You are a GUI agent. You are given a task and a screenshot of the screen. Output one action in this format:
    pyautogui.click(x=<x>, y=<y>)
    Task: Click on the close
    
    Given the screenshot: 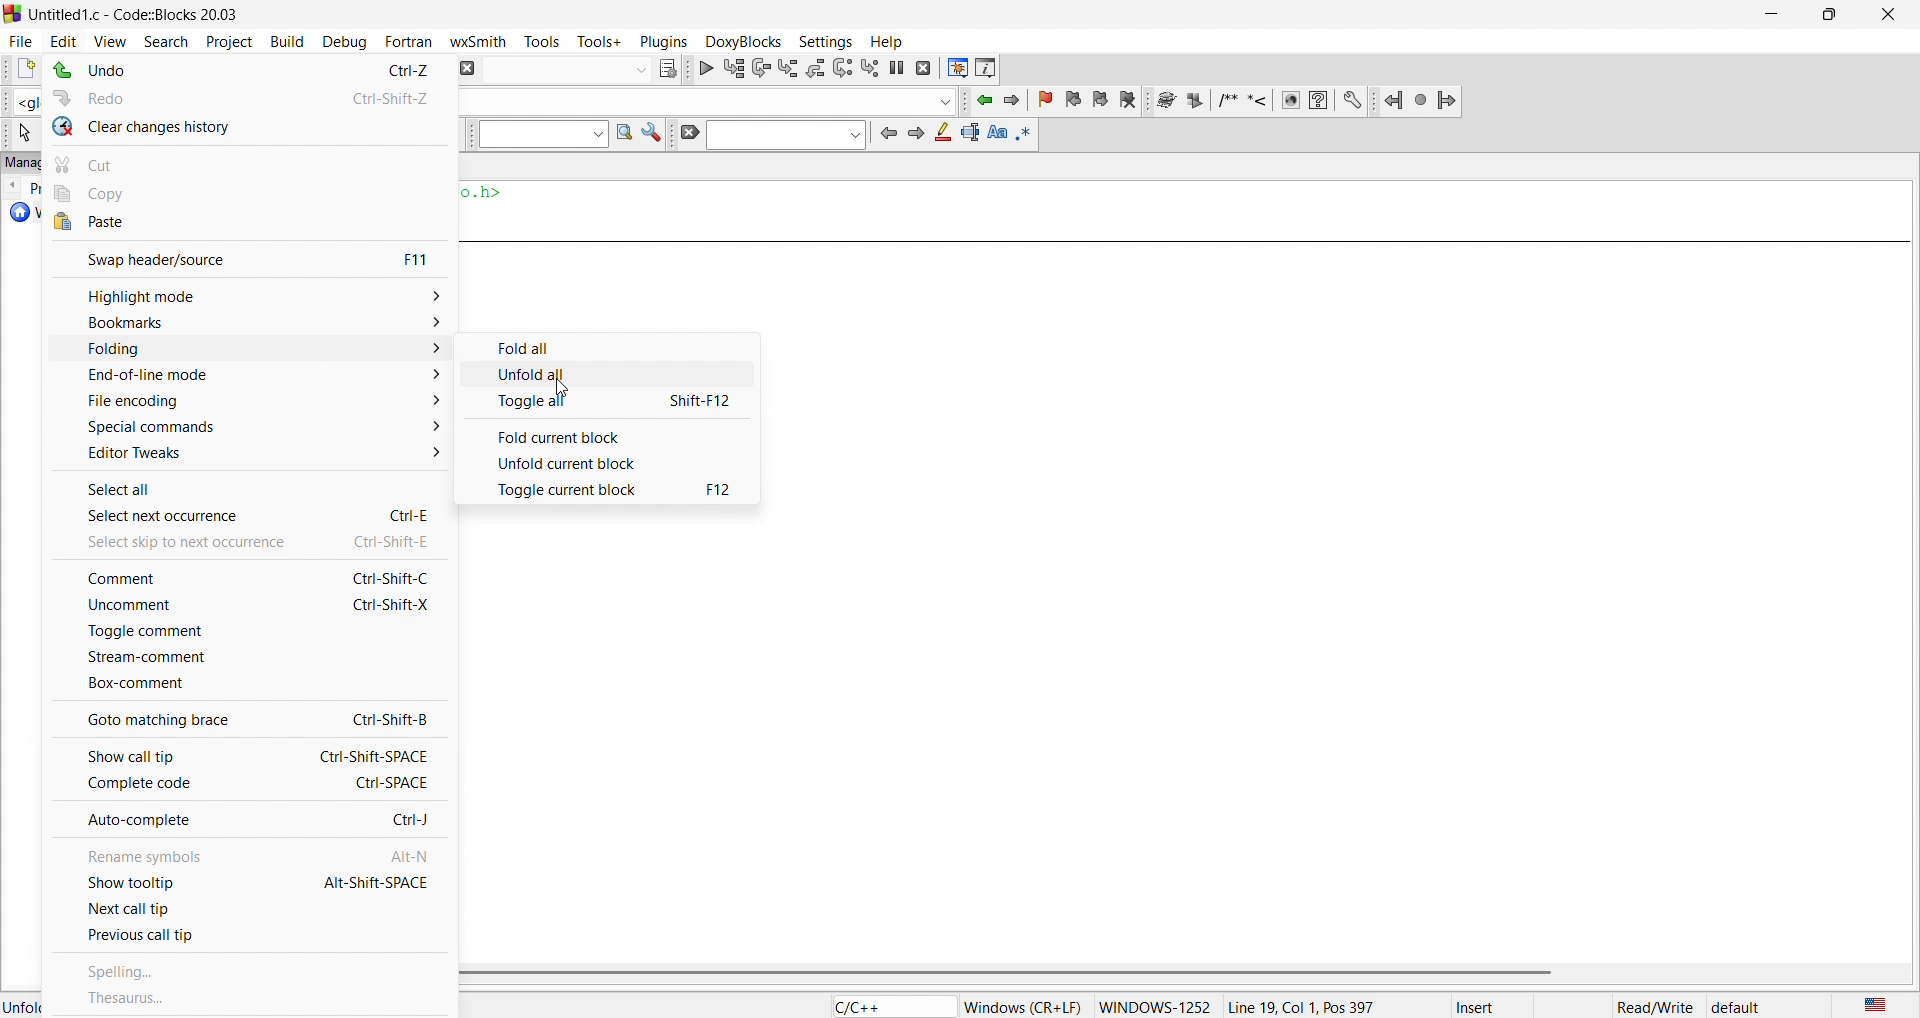 What is the action you would take?
    pyautogui.click(x=1886, y=15)
    